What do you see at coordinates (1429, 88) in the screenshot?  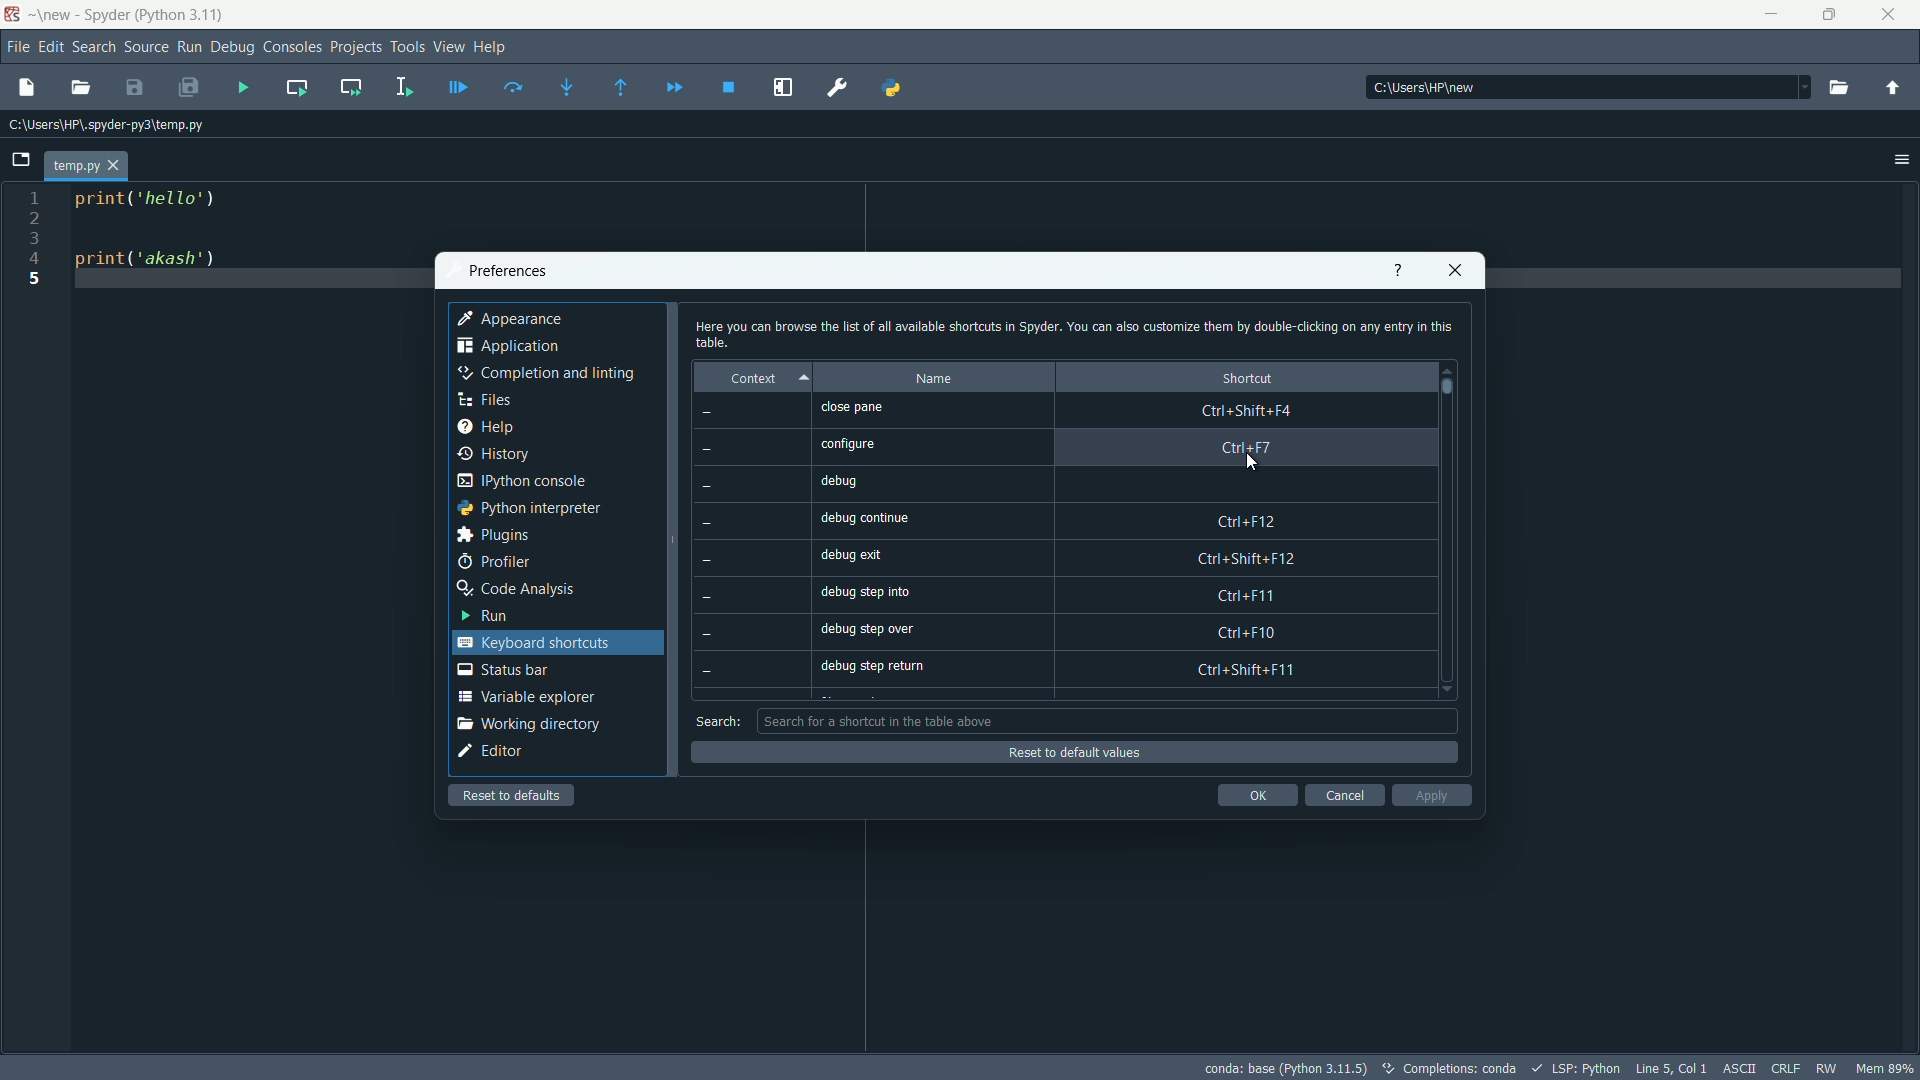 I see `directory` at bounding box center [1429, 88].